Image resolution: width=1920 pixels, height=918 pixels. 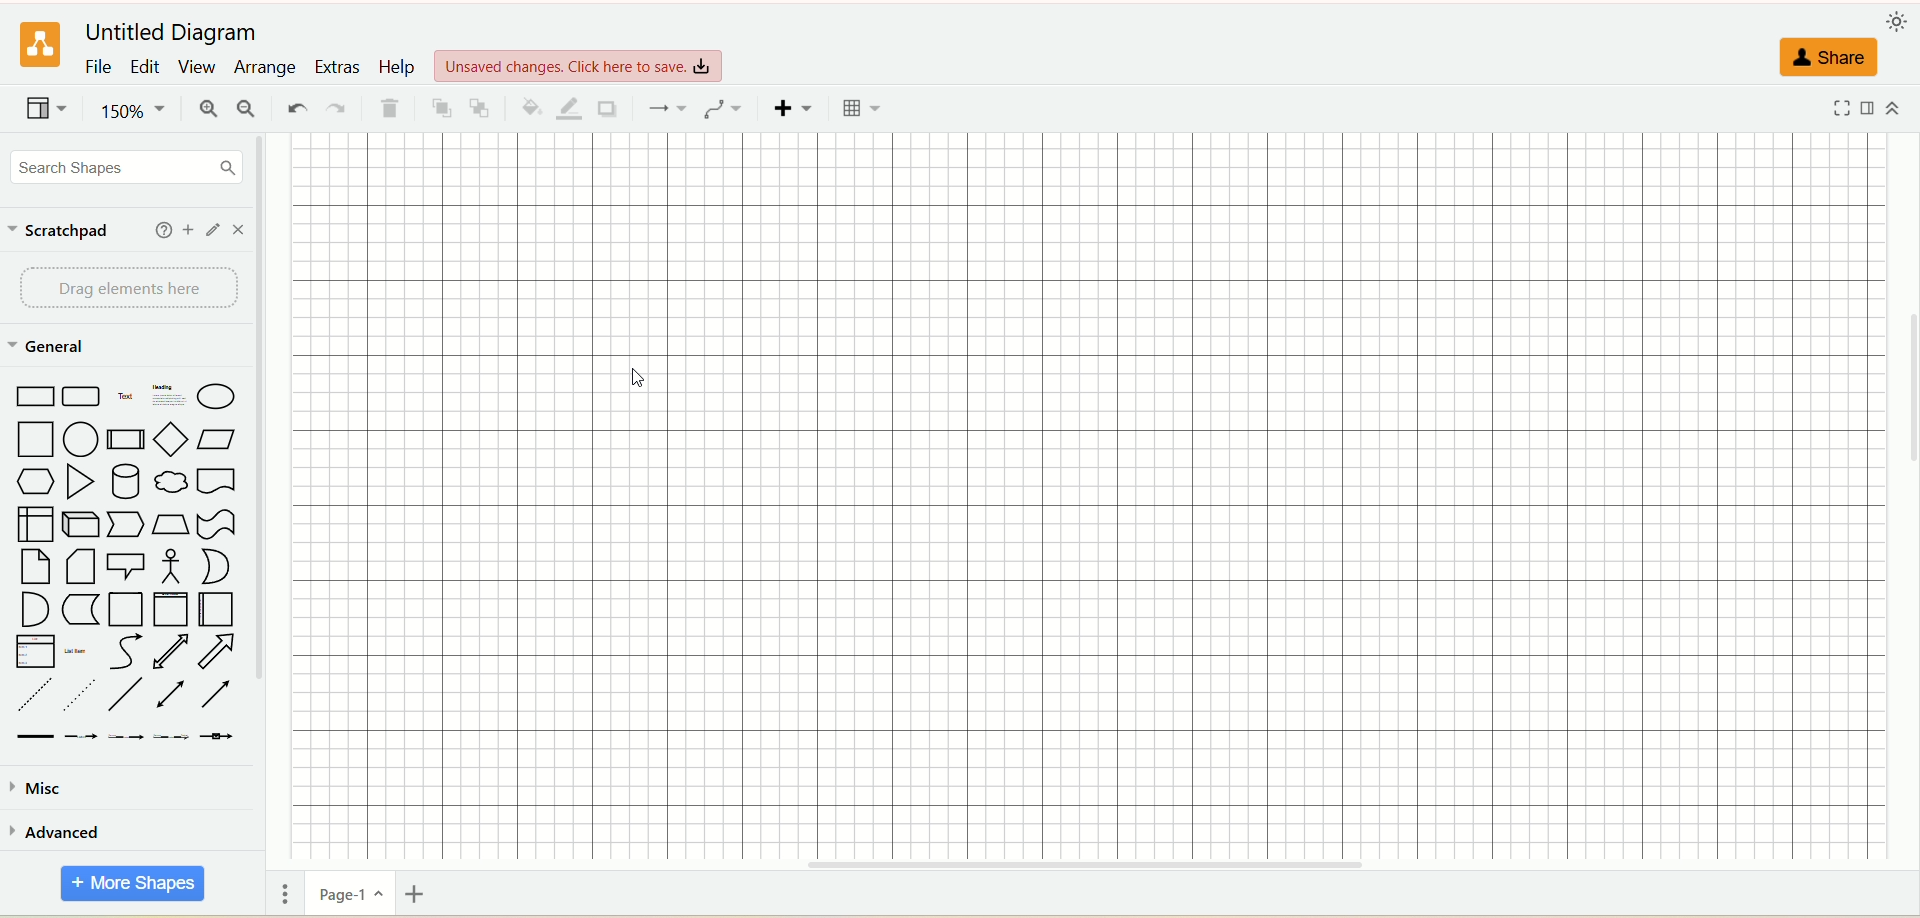 What do you see at coordinates (216, 480) in the screenshot?
I see `document` at bounding box center [216, 480].